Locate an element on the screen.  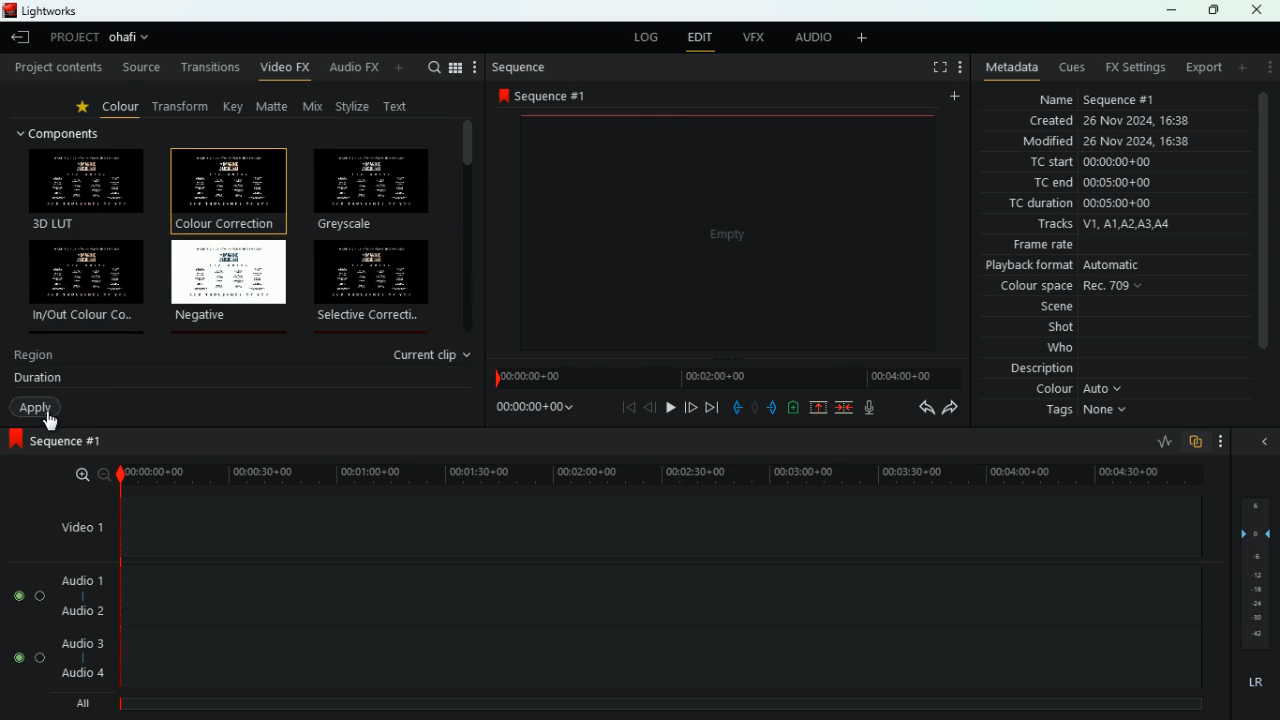
shot is located at coordinates (1045, 328).